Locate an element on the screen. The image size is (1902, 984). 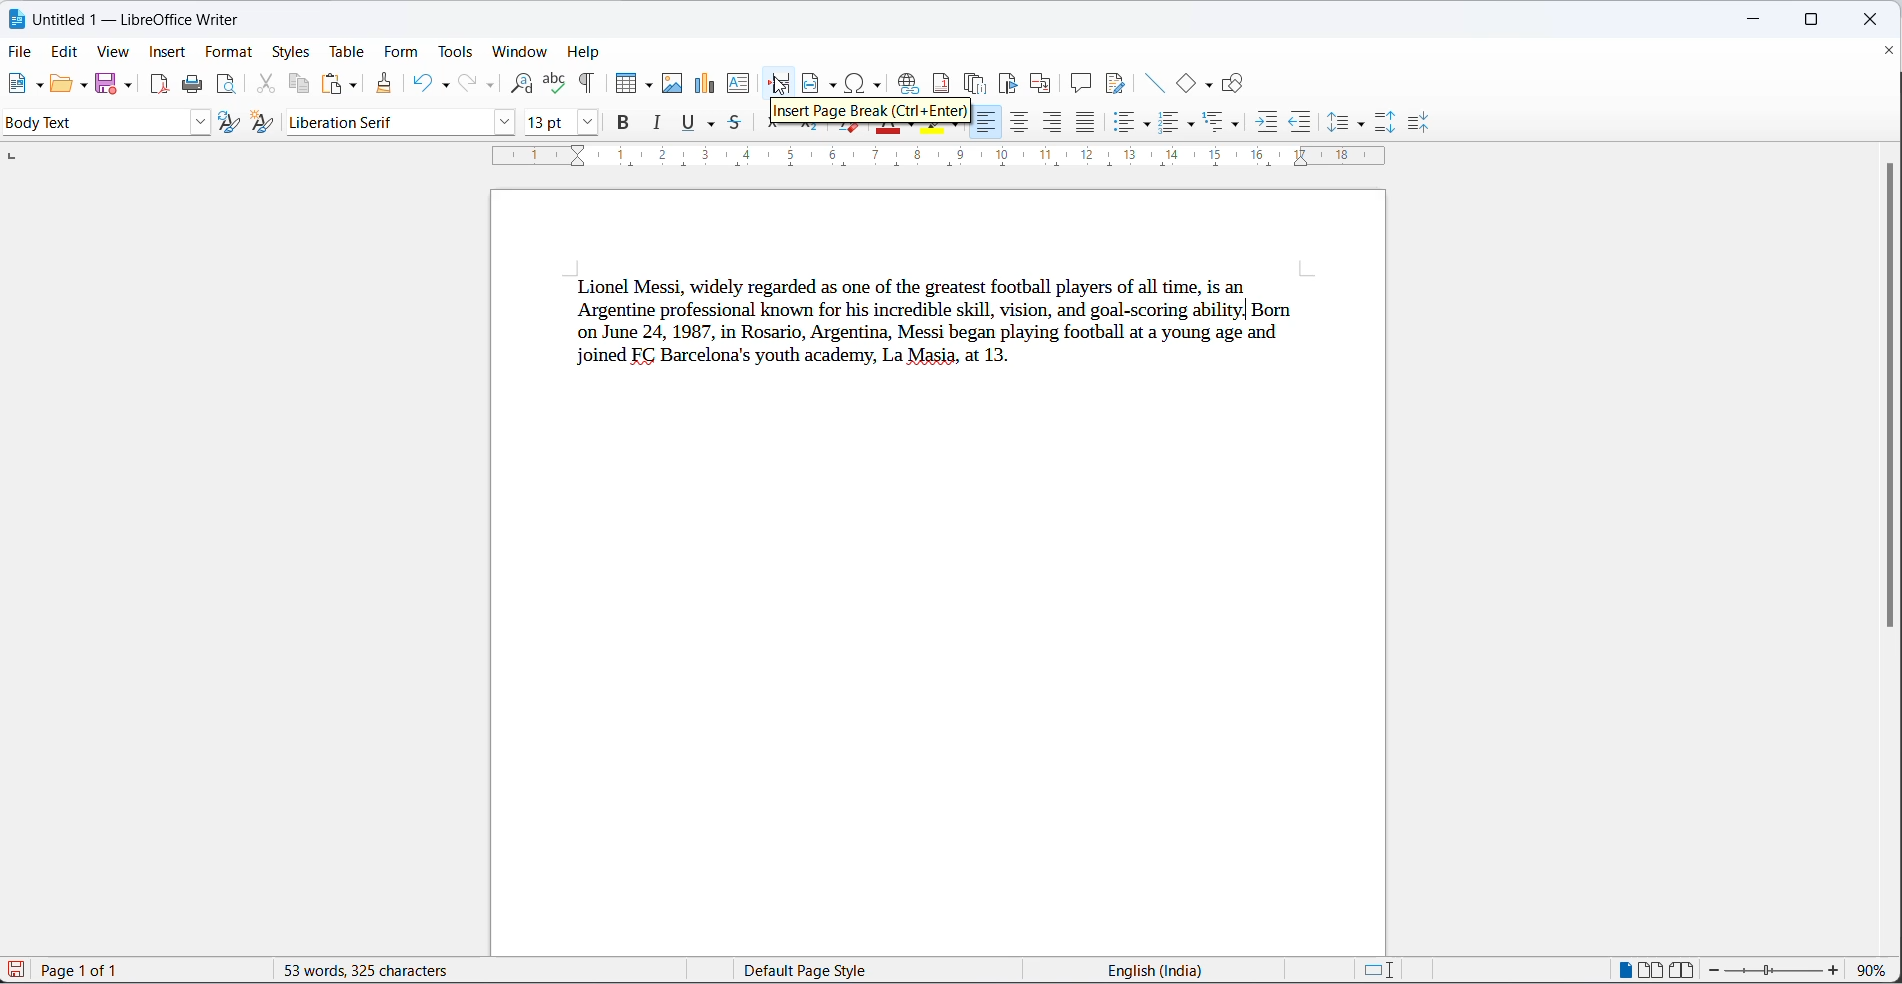
insert line is located at coordinates (1156, 84).